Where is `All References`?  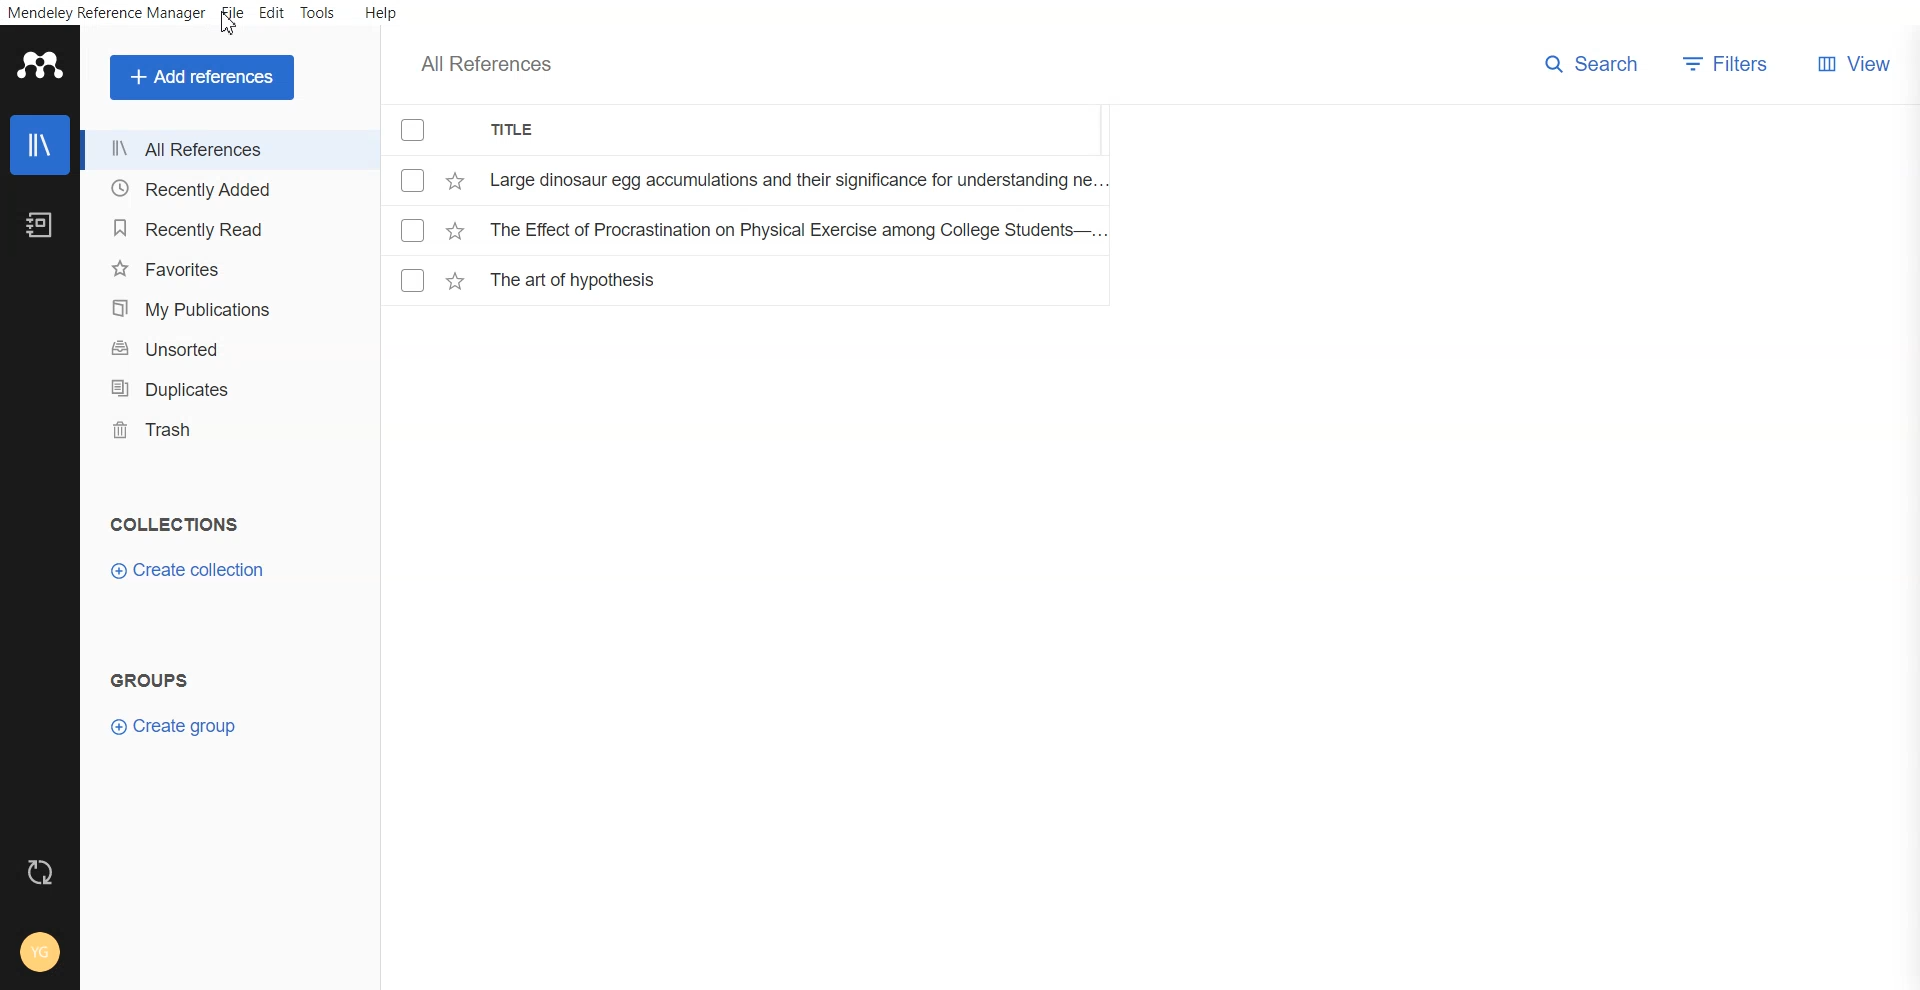
All References is located at coordinates (485, 64).